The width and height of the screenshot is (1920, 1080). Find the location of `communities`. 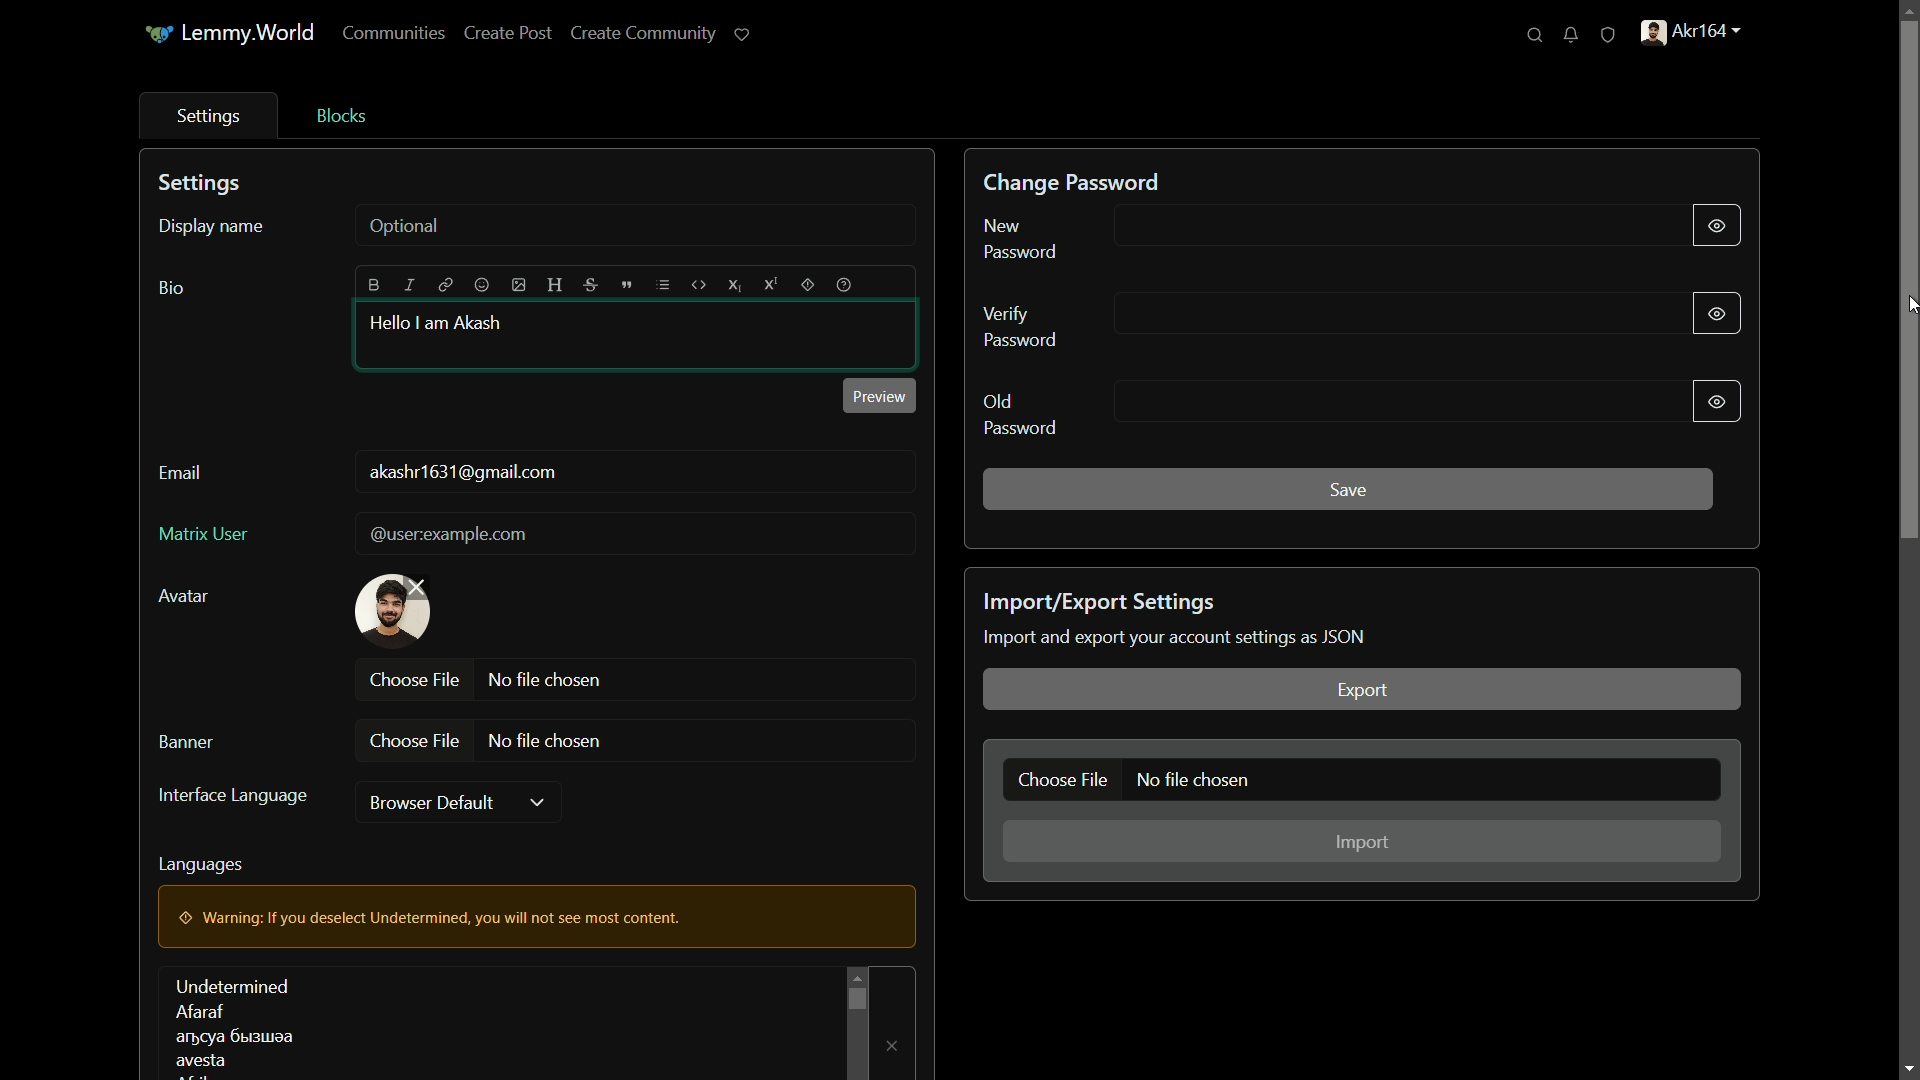

communities is located at coordinates (397, 33).